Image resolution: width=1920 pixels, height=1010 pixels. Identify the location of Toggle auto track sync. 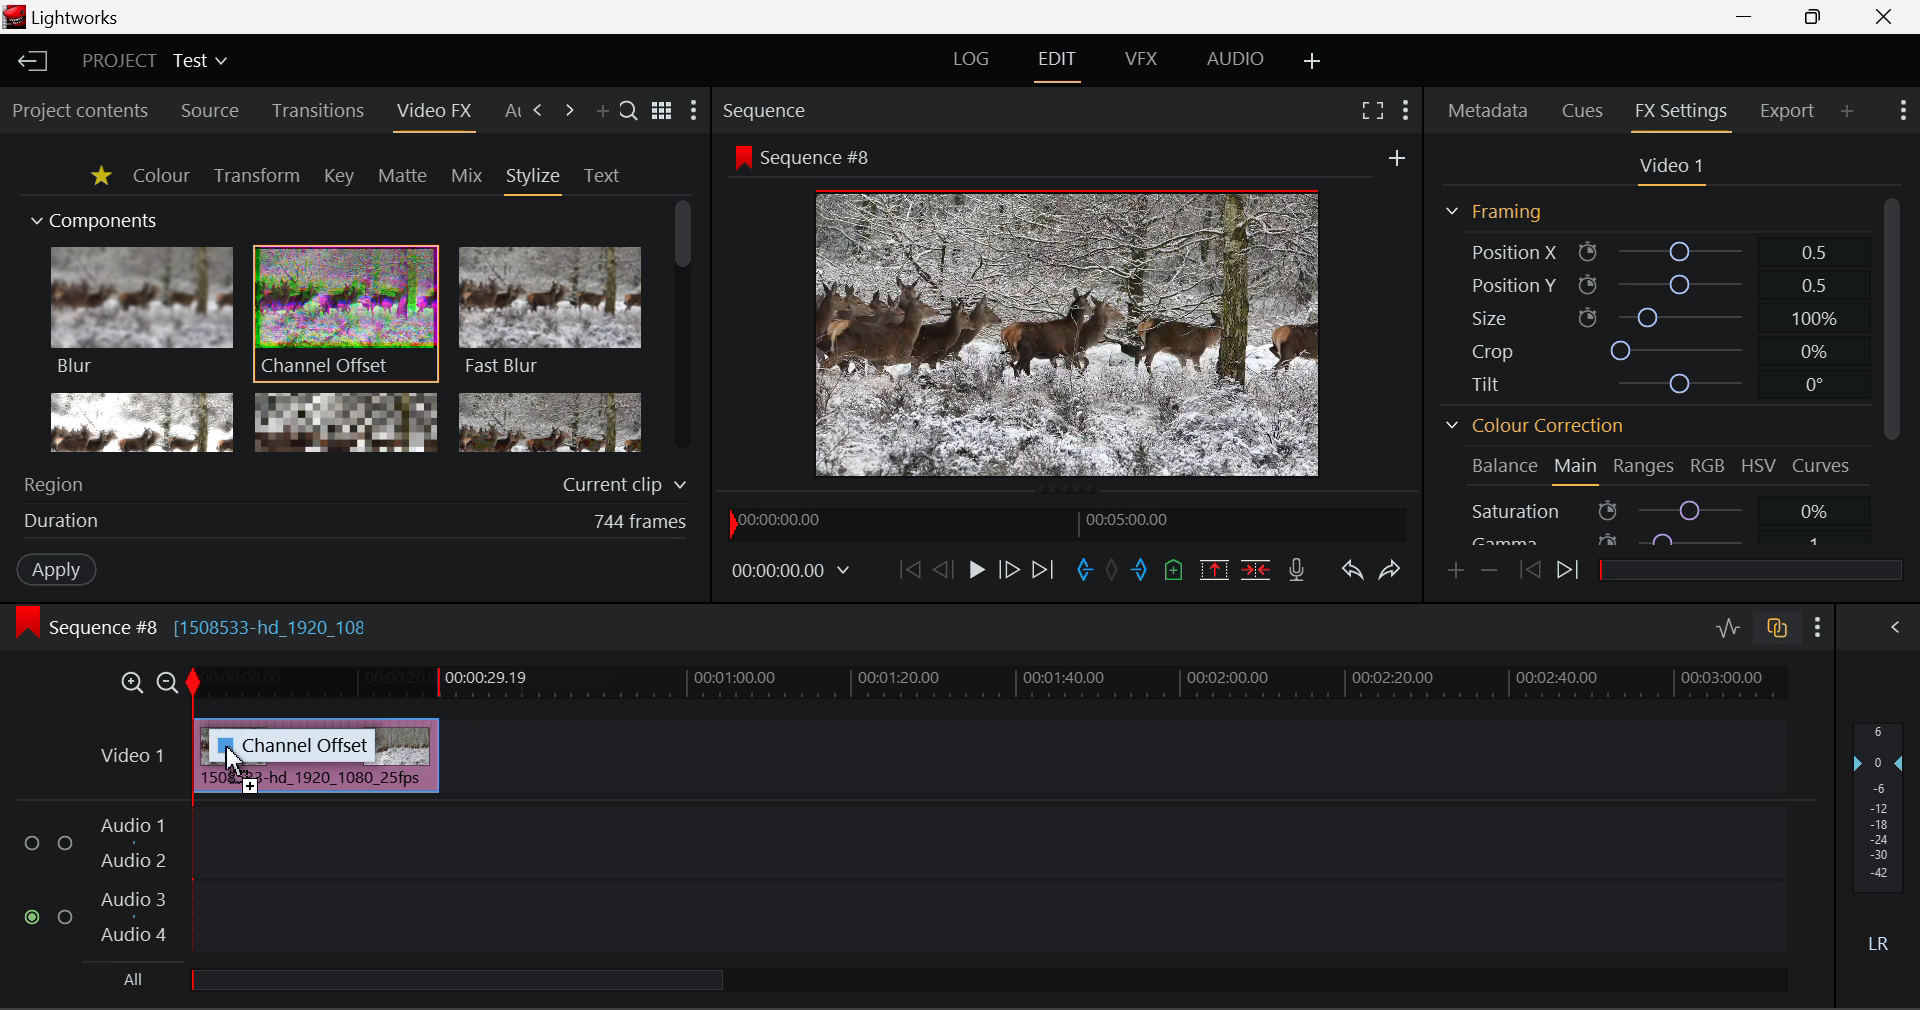
(1775, 628).